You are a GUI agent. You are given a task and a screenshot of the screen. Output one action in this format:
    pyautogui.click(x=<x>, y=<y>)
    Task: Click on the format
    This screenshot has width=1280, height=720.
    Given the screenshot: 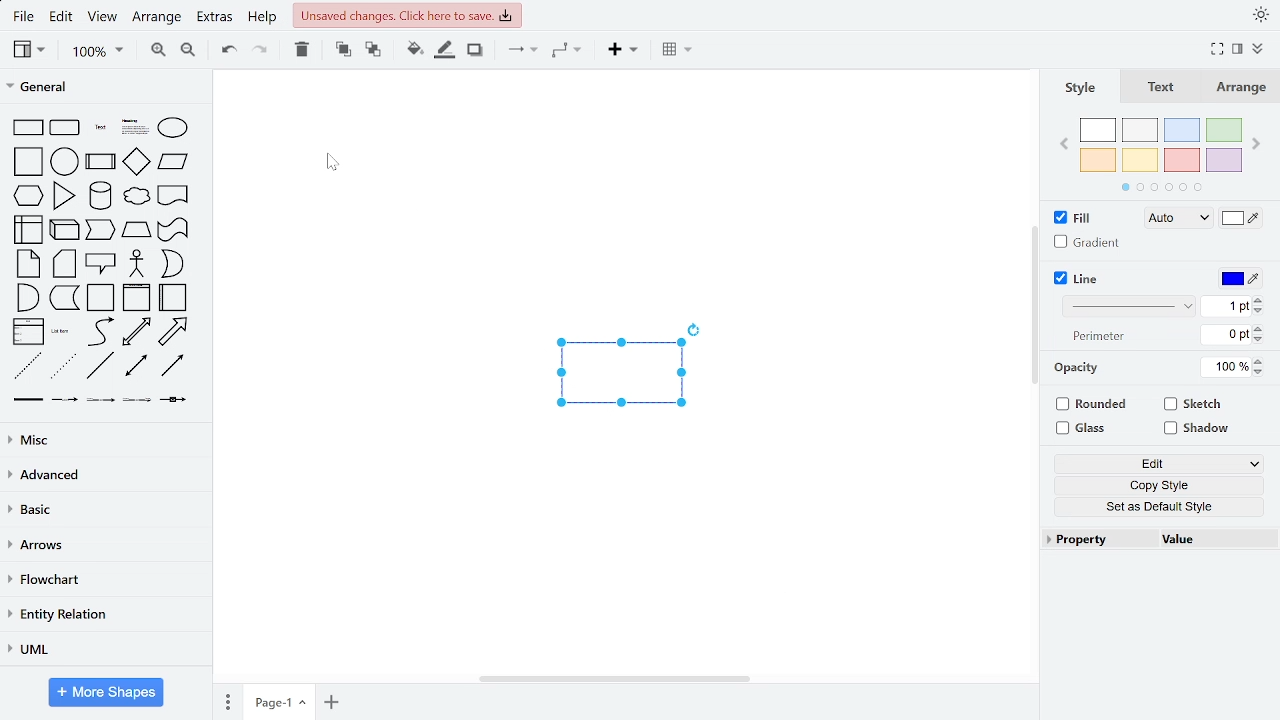 What is the action you would take?
    pyautogui.click(x=1256, y=51)
    